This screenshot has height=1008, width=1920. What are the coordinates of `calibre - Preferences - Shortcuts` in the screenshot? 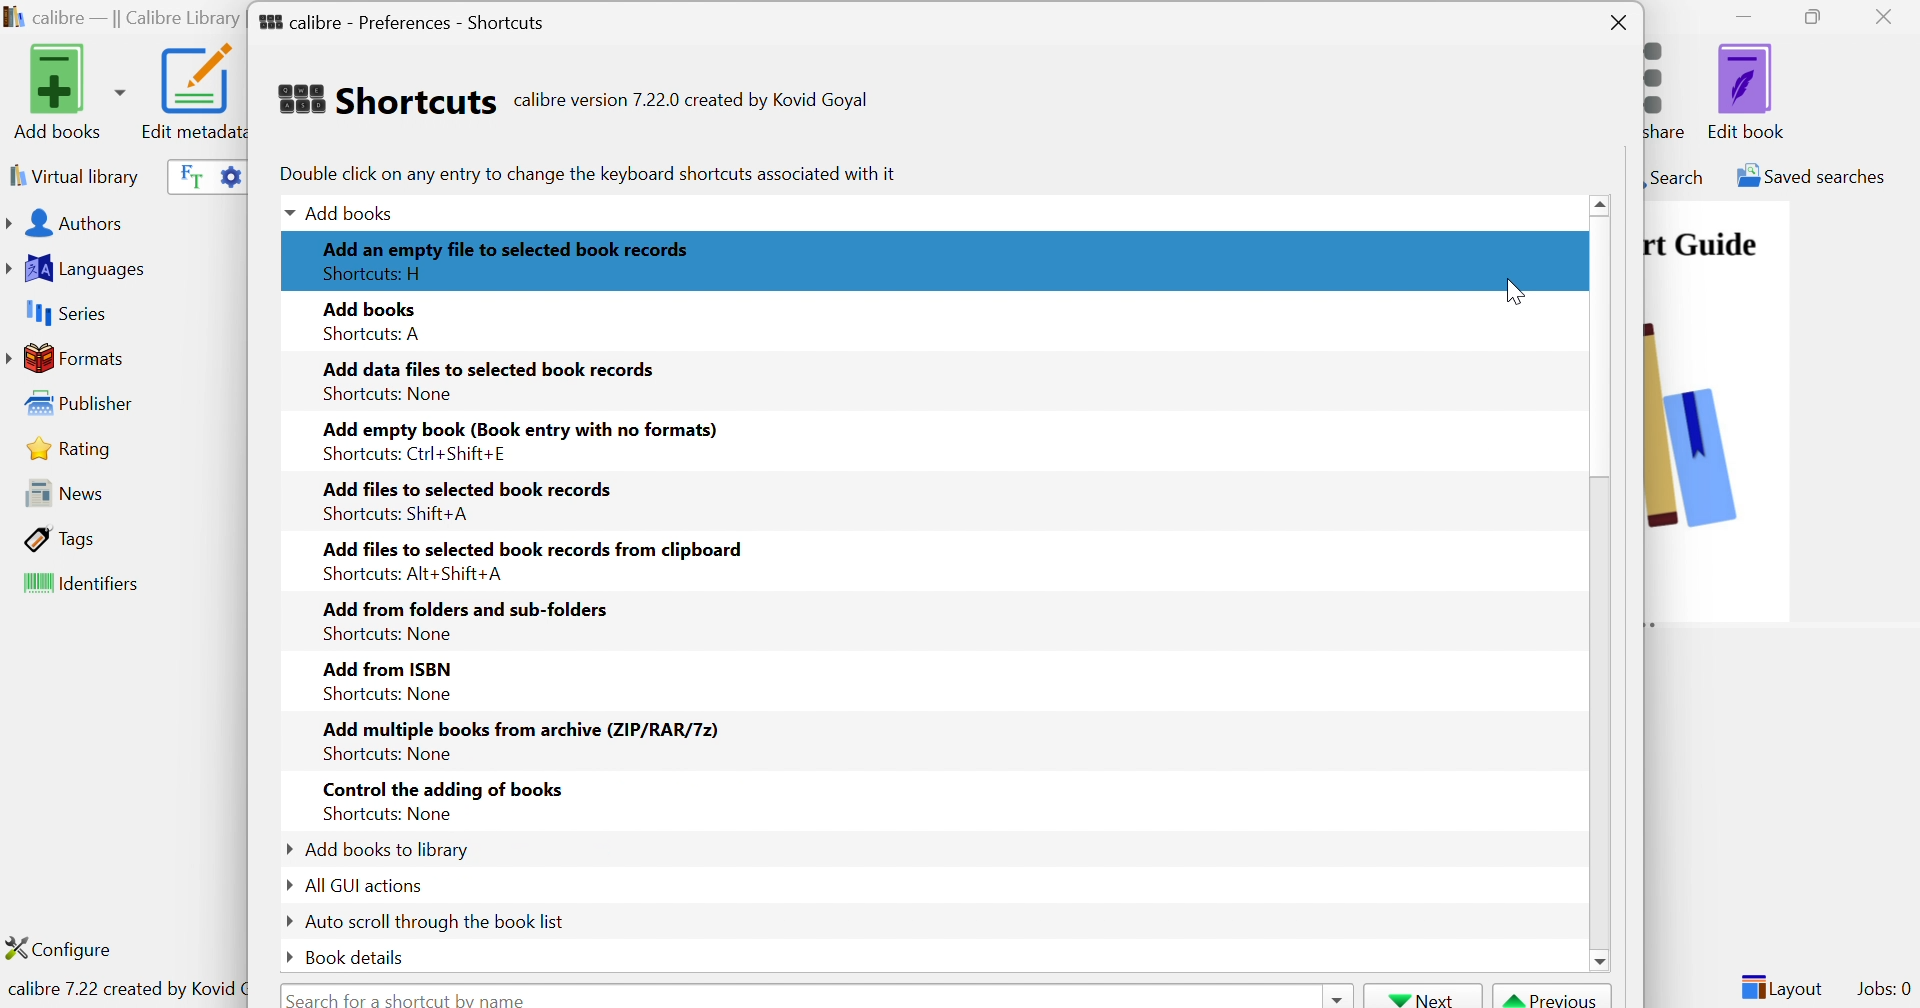 It's located at (402, 18).